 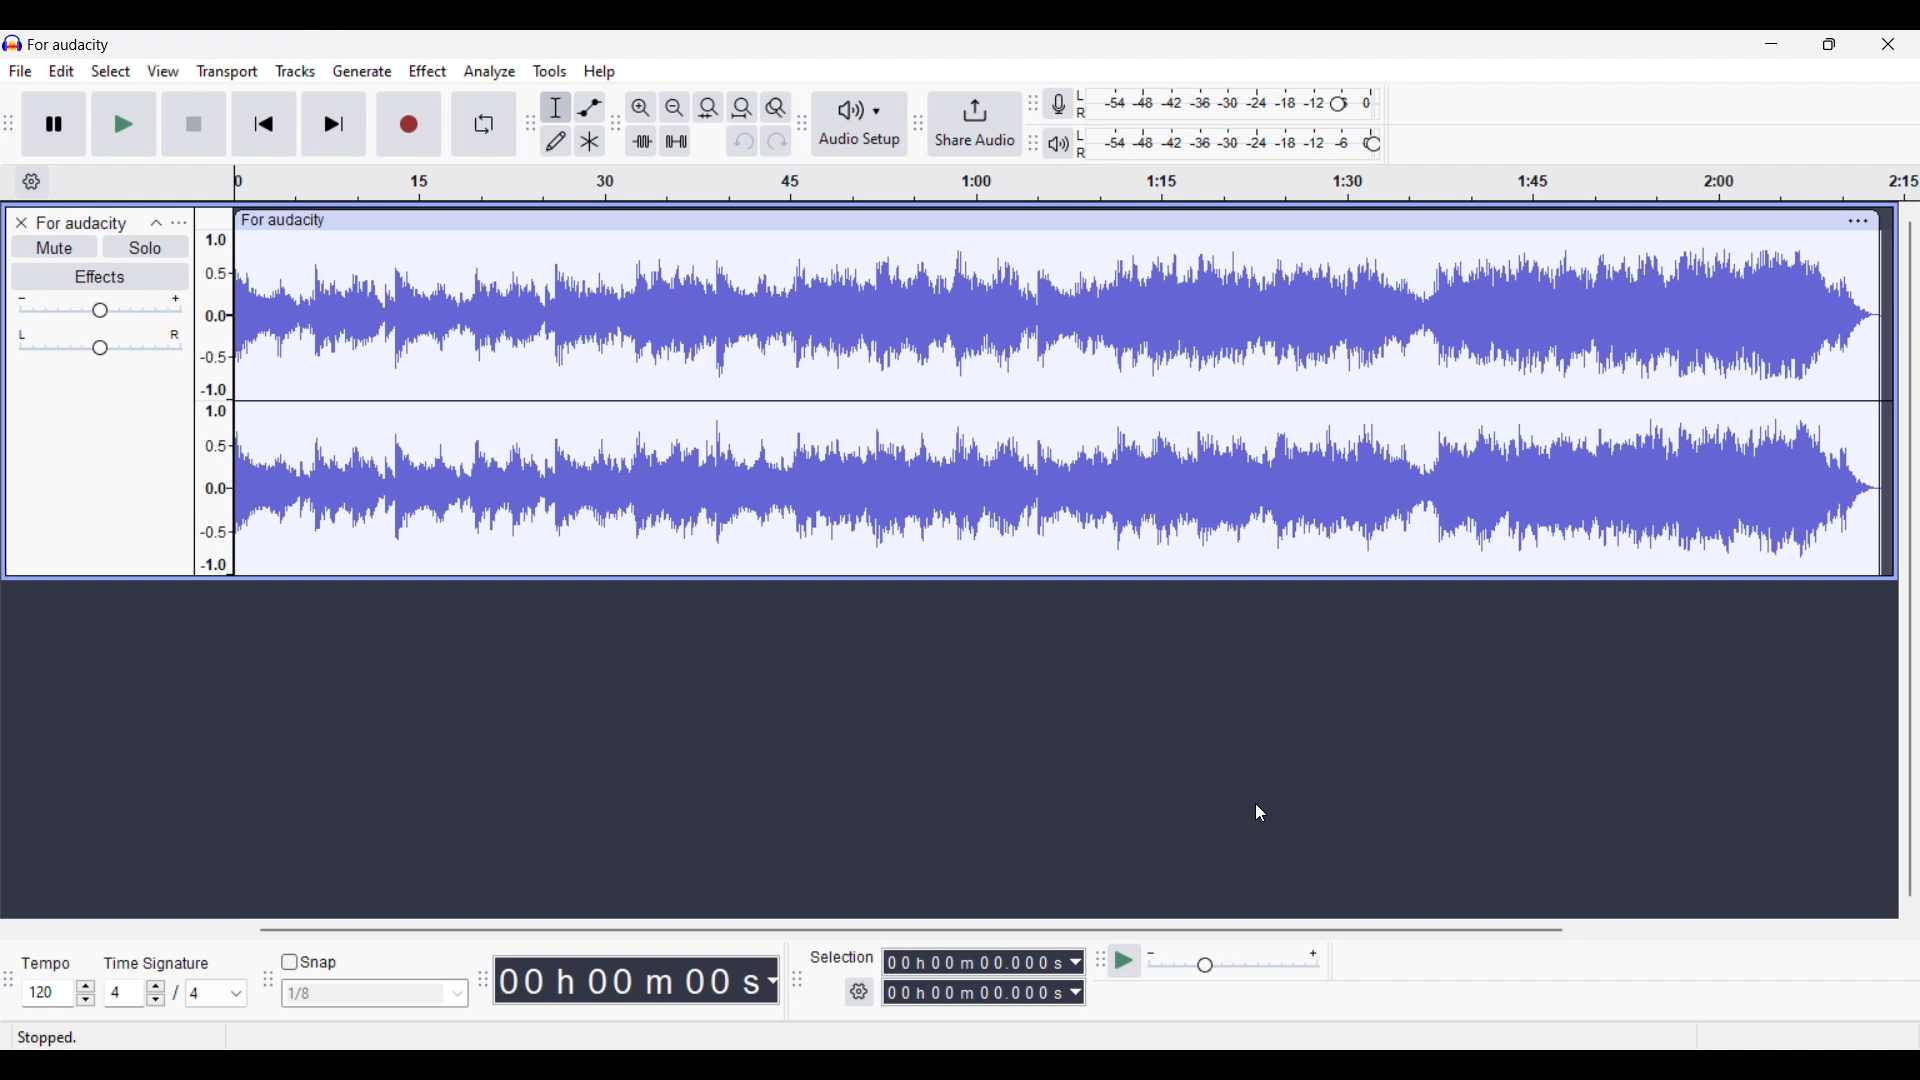 I want to click on Play at speed/Play at speed once, so click(x=1124, y=960).